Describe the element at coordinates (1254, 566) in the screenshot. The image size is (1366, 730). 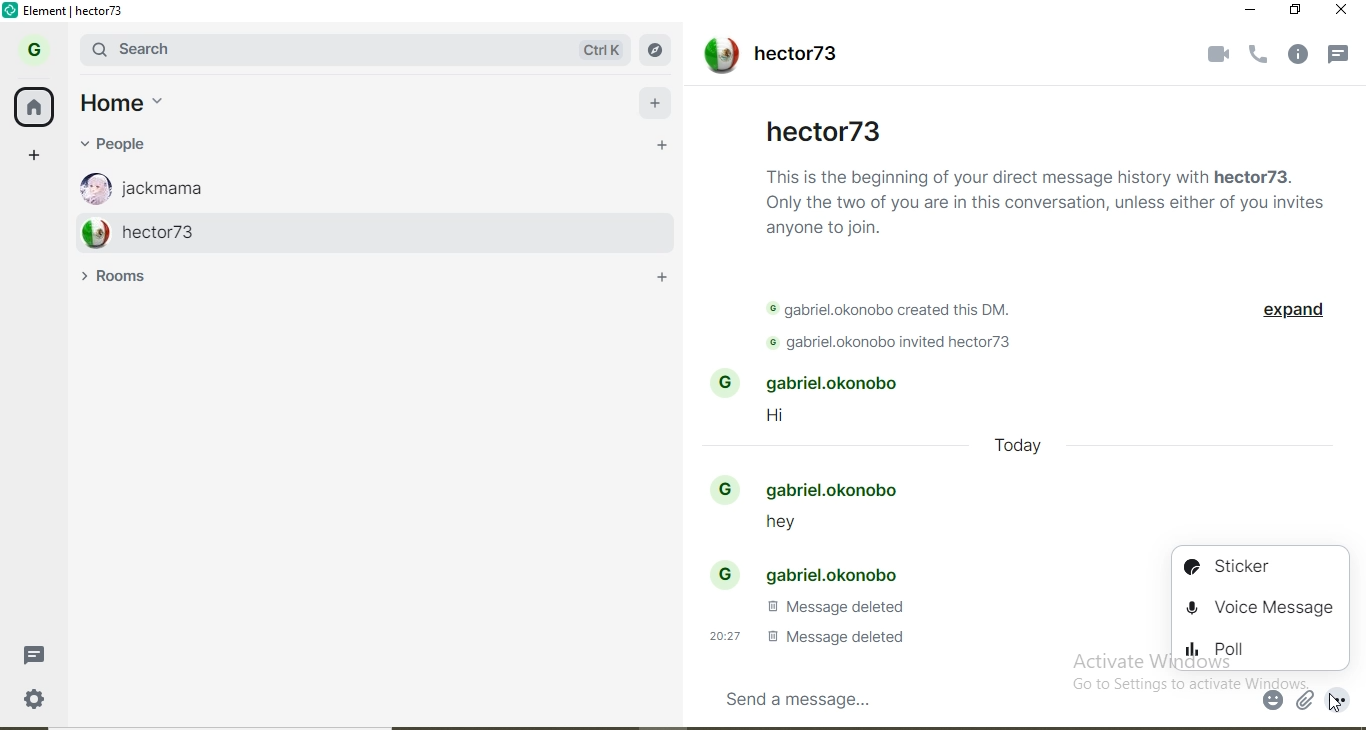
I see `sticker` at that location.